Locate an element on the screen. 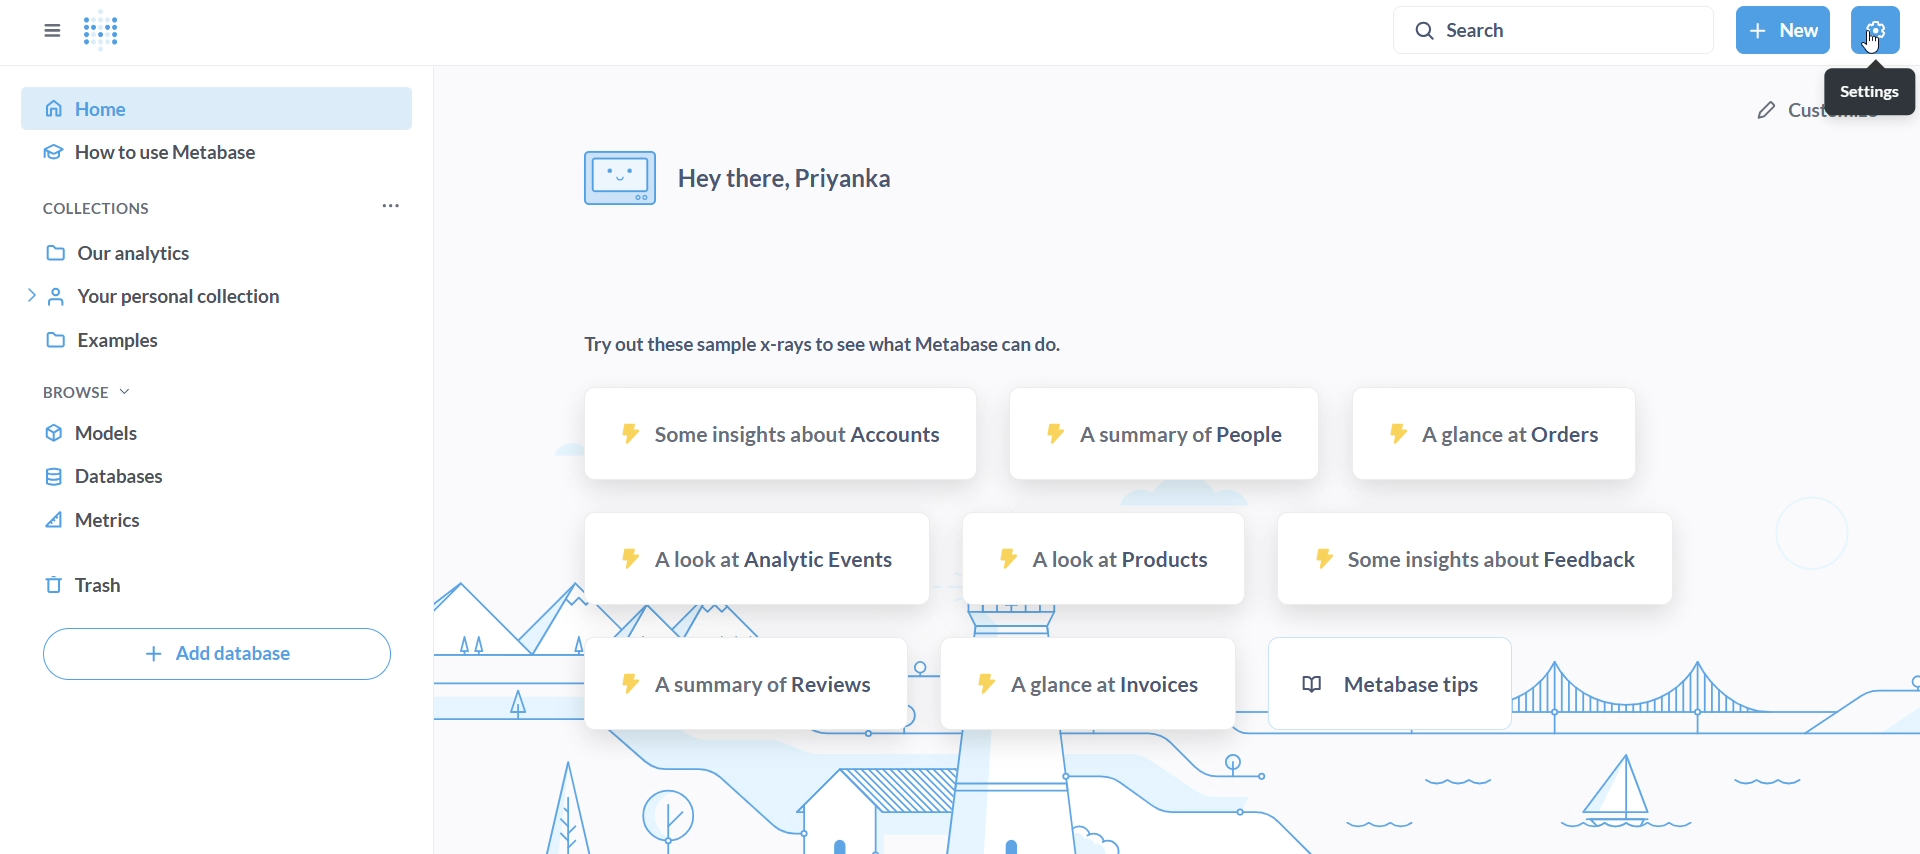 The image size is (1920, 854). collections is located at coordinates (152, 206).